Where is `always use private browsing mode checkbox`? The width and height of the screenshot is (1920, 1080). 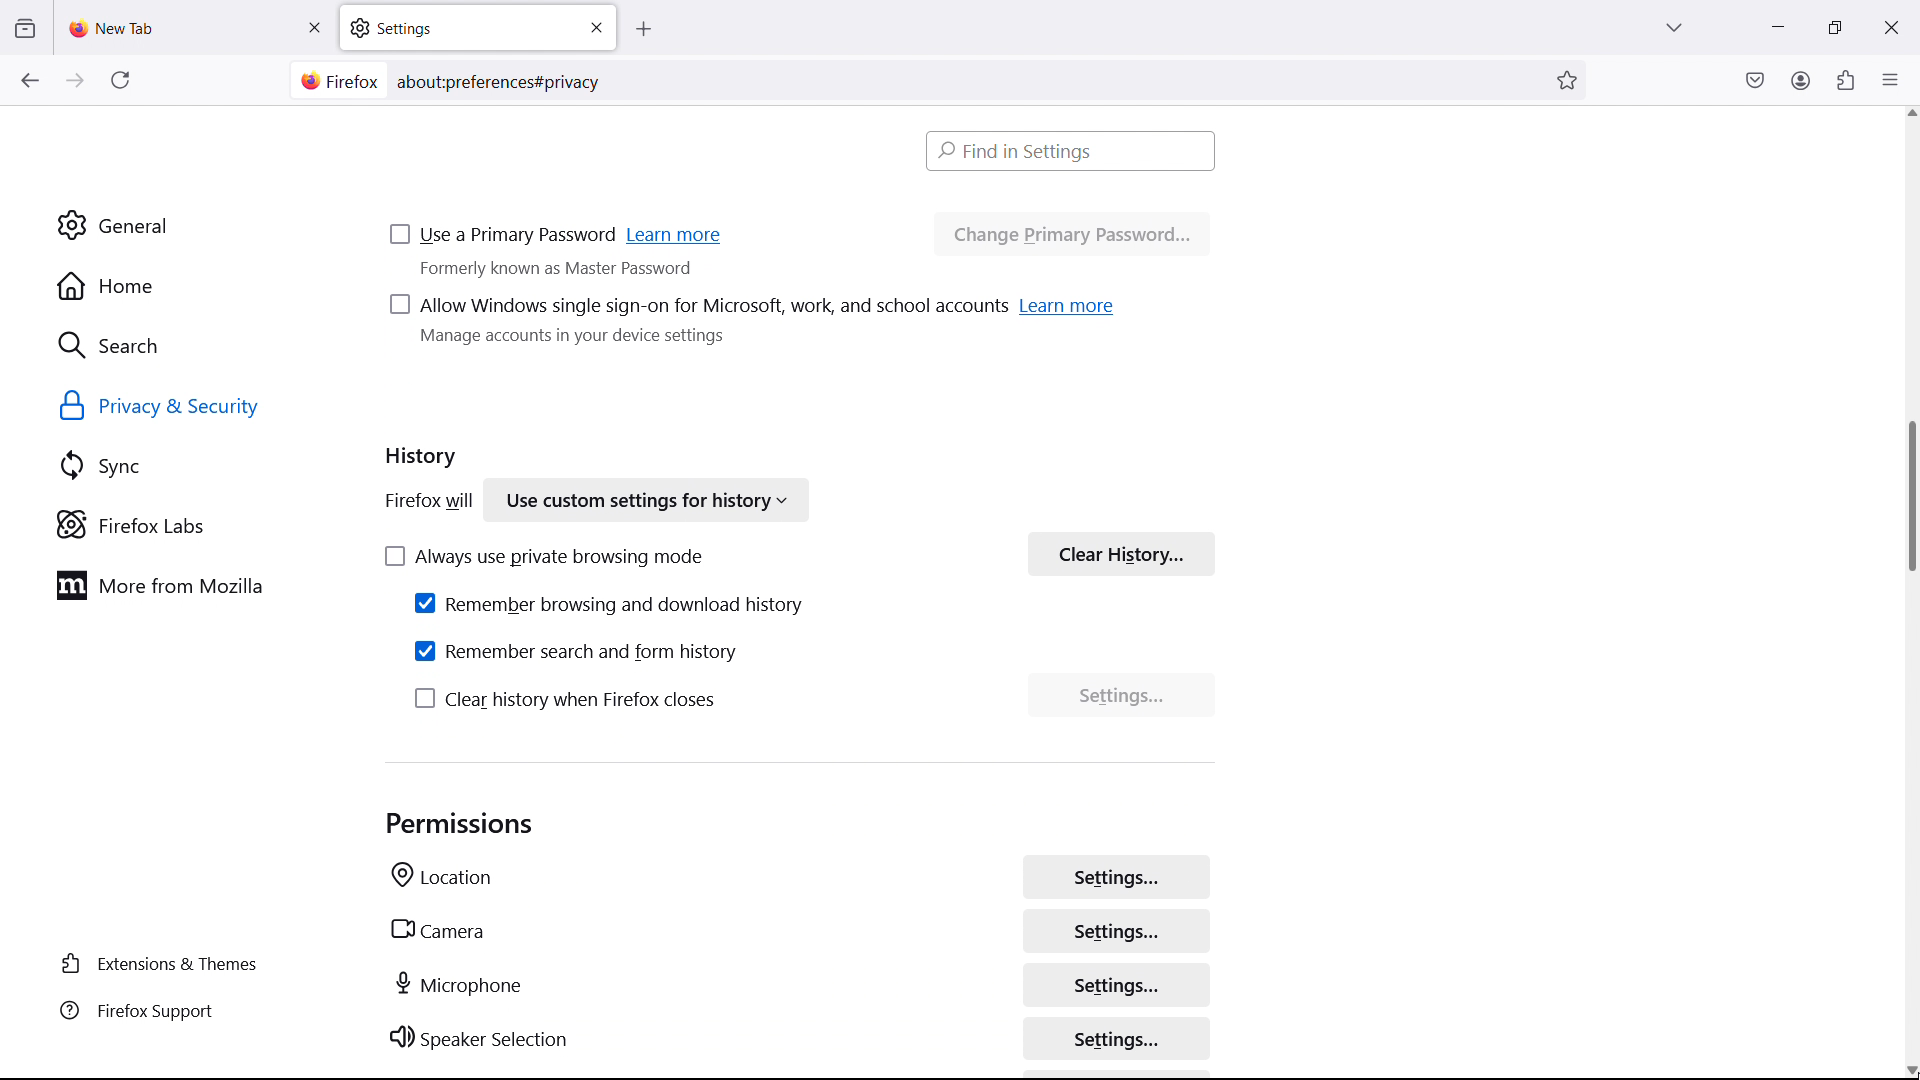 always use private browsing mode checkbox is located at coordinates (543, 553).